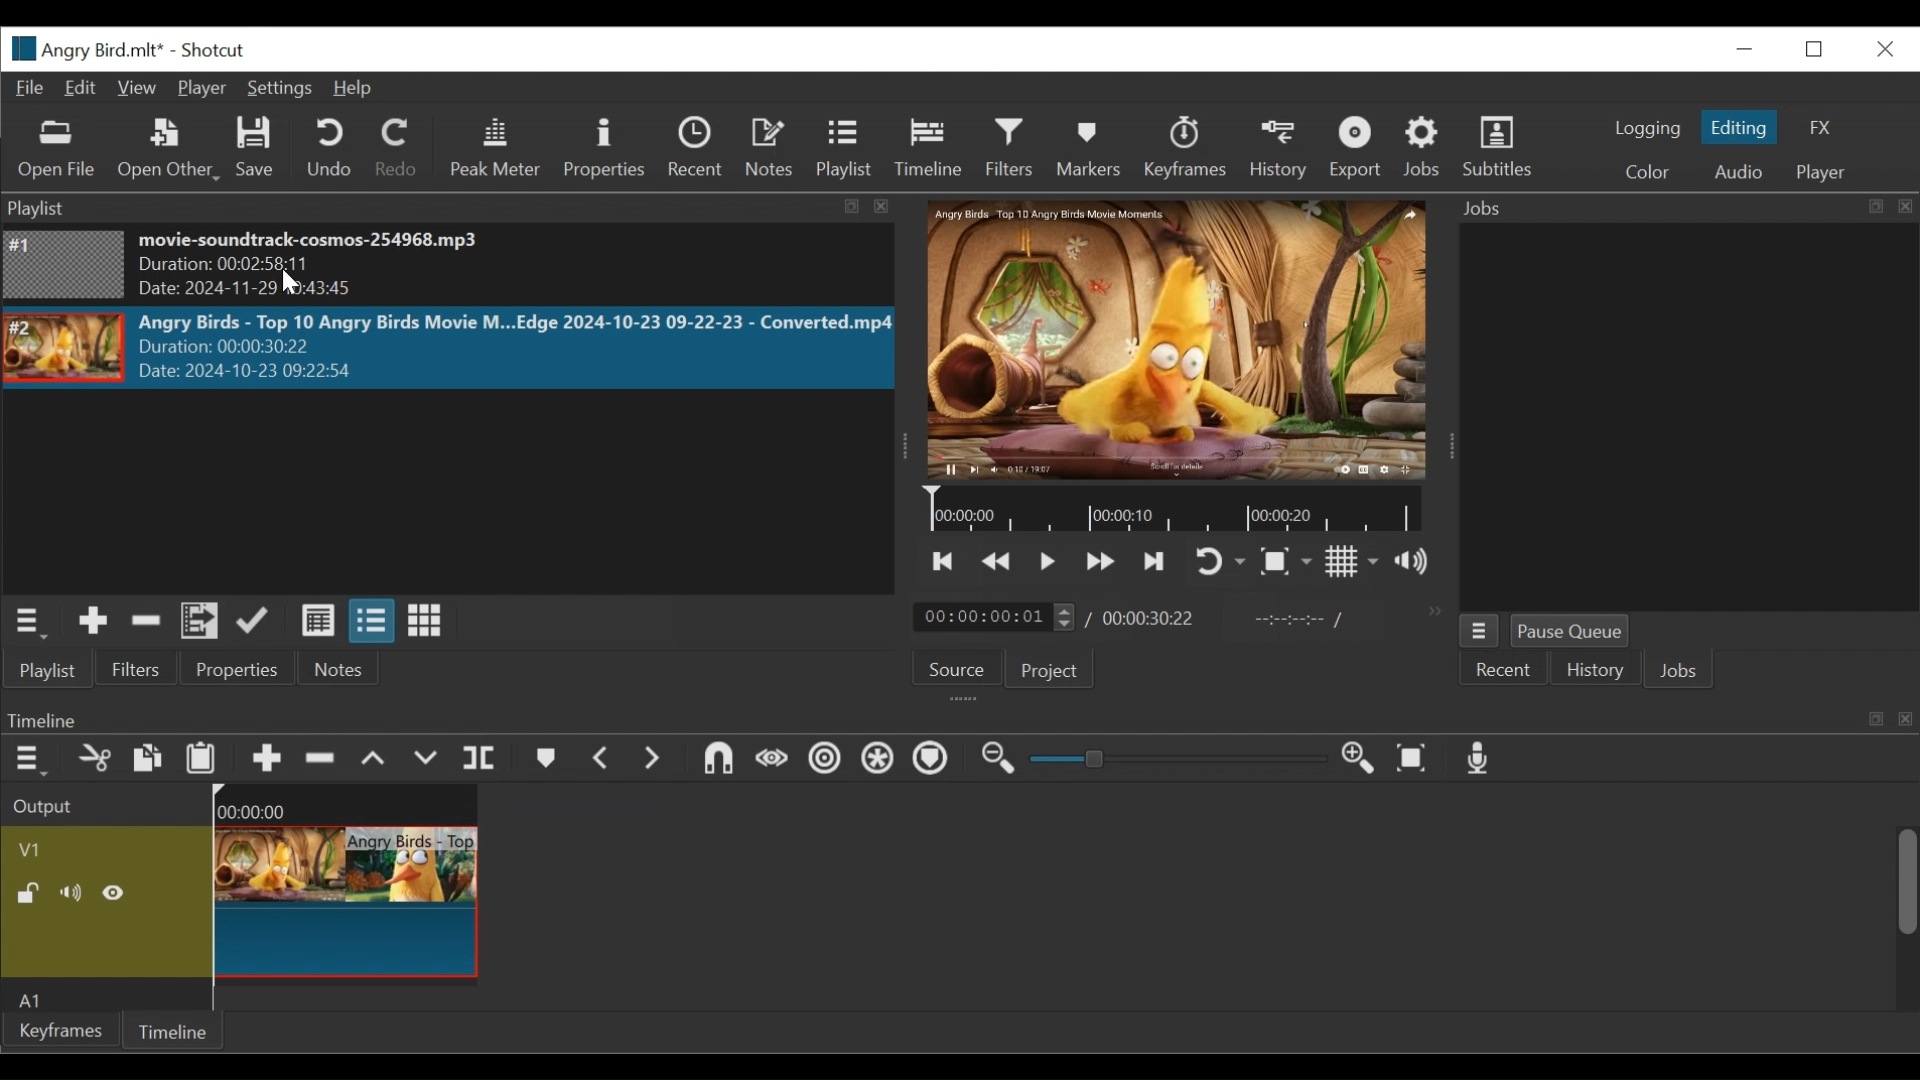 The height and width of the screenshot is (1080, 1920). I want to click on Recent, so click(1498, 673).